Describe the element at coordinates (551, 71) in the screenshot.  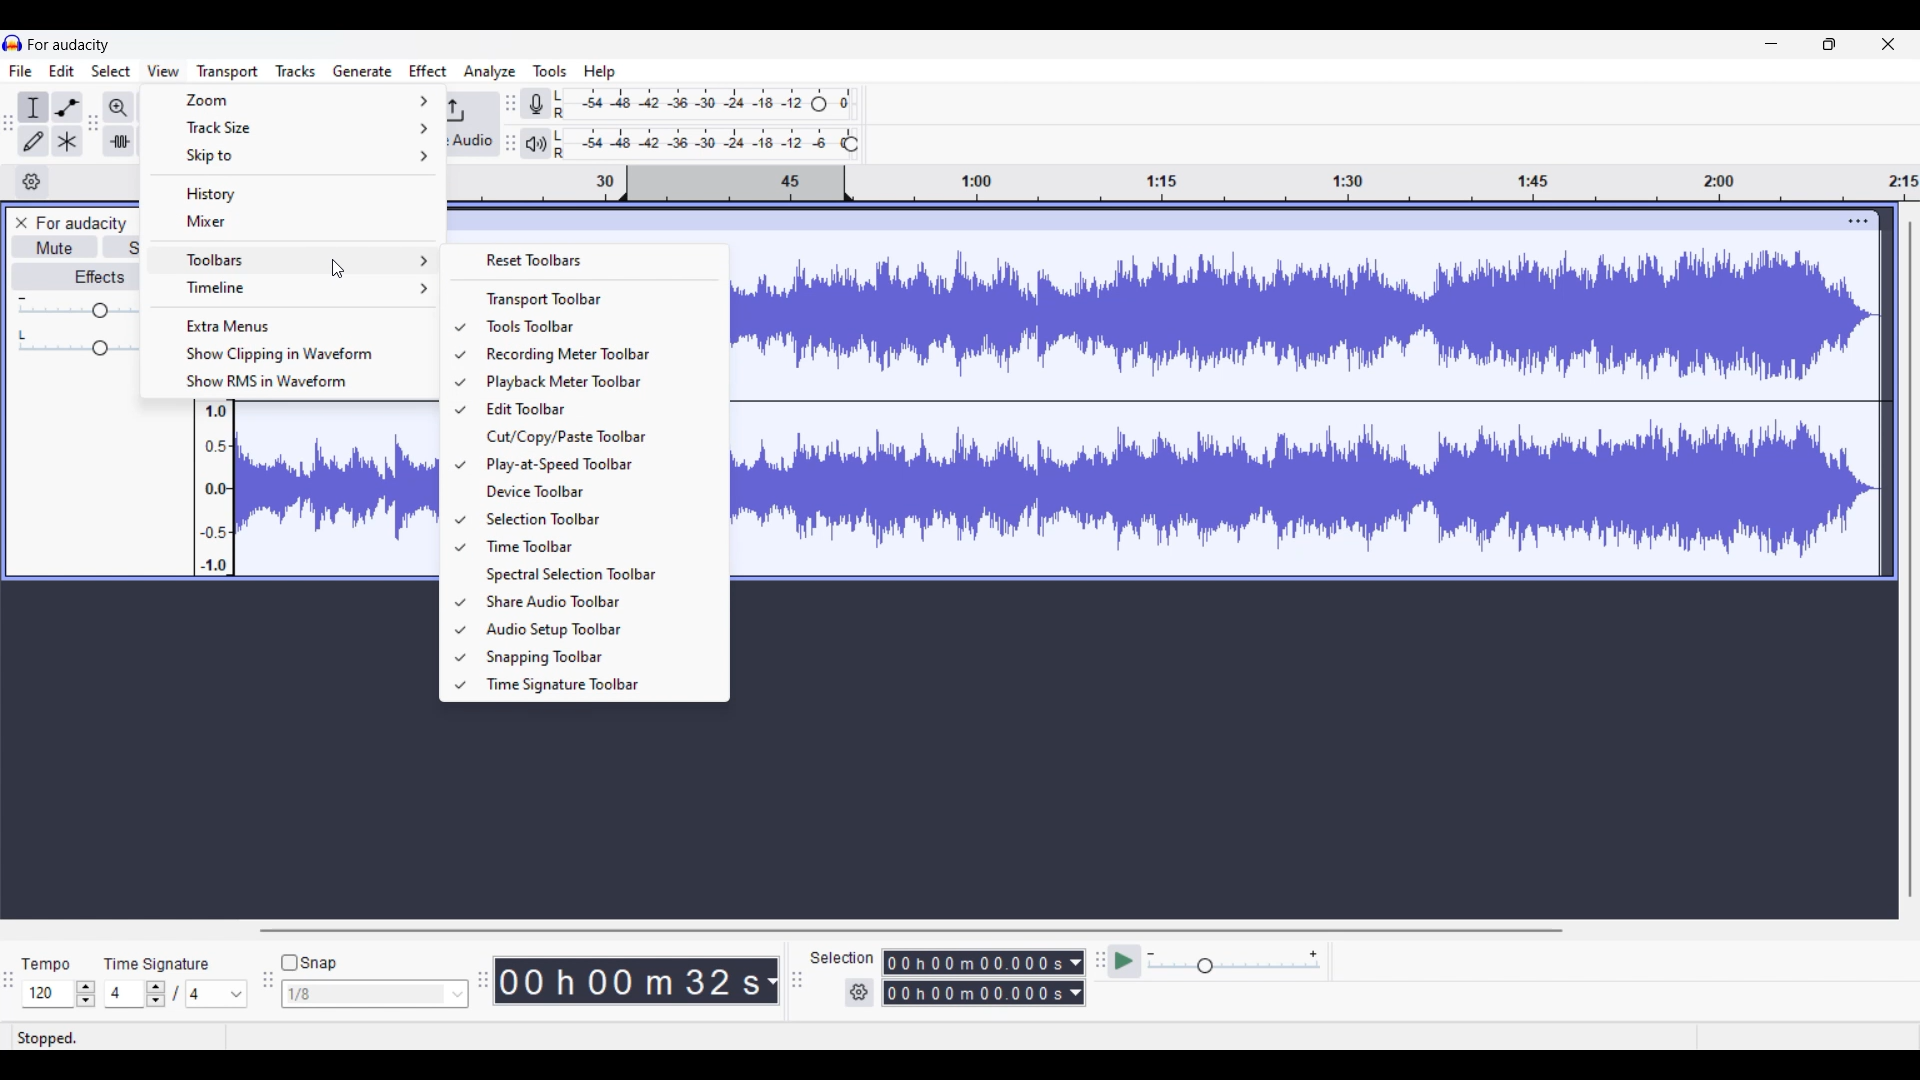
I see `Tools menu` at that location.